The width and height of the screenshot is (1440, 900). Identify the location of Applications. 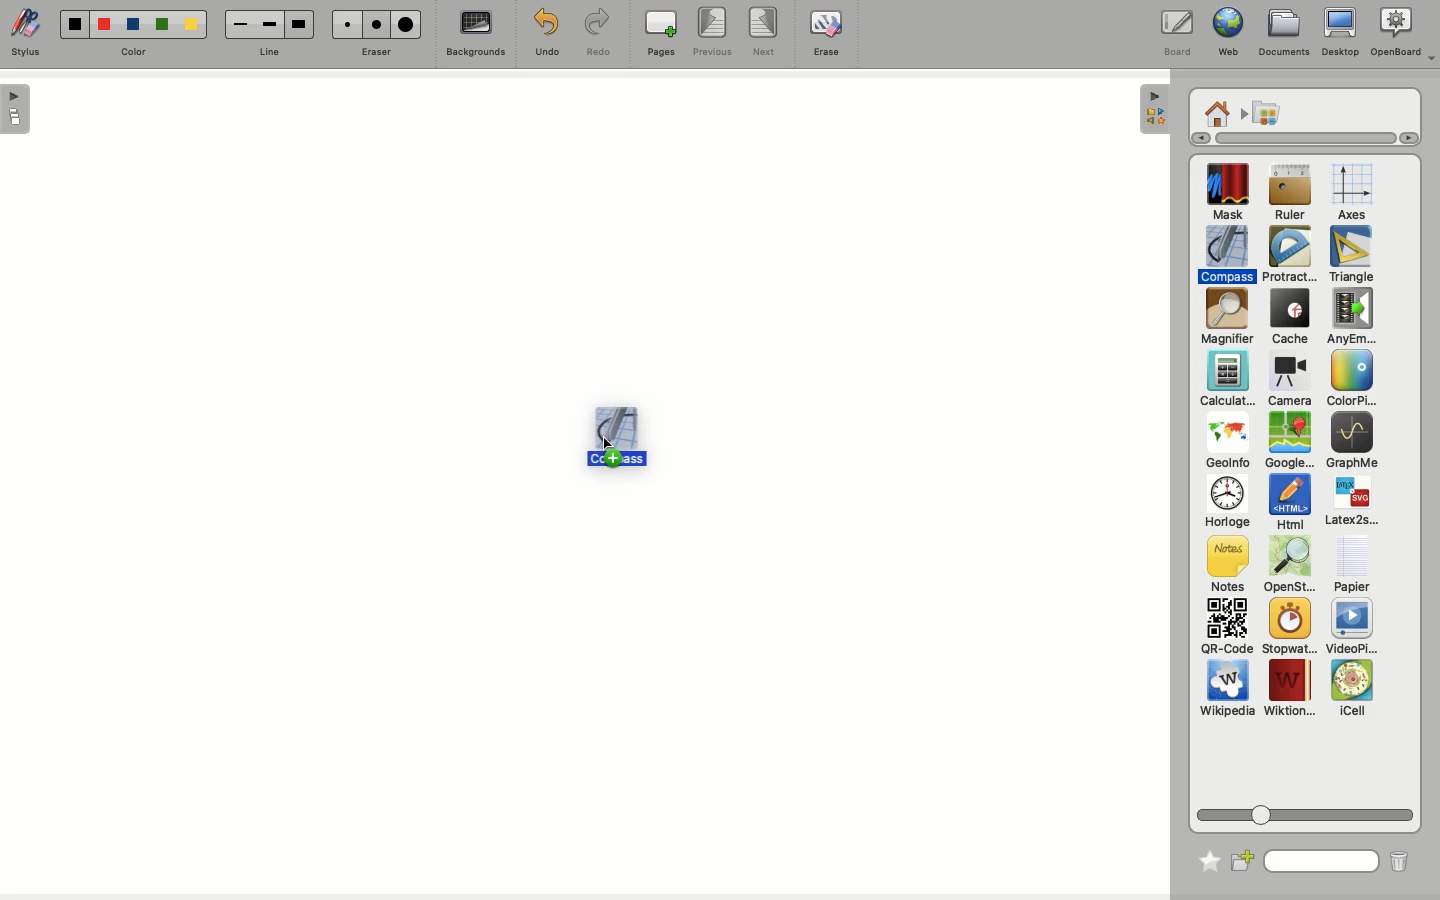
(1266, 114).